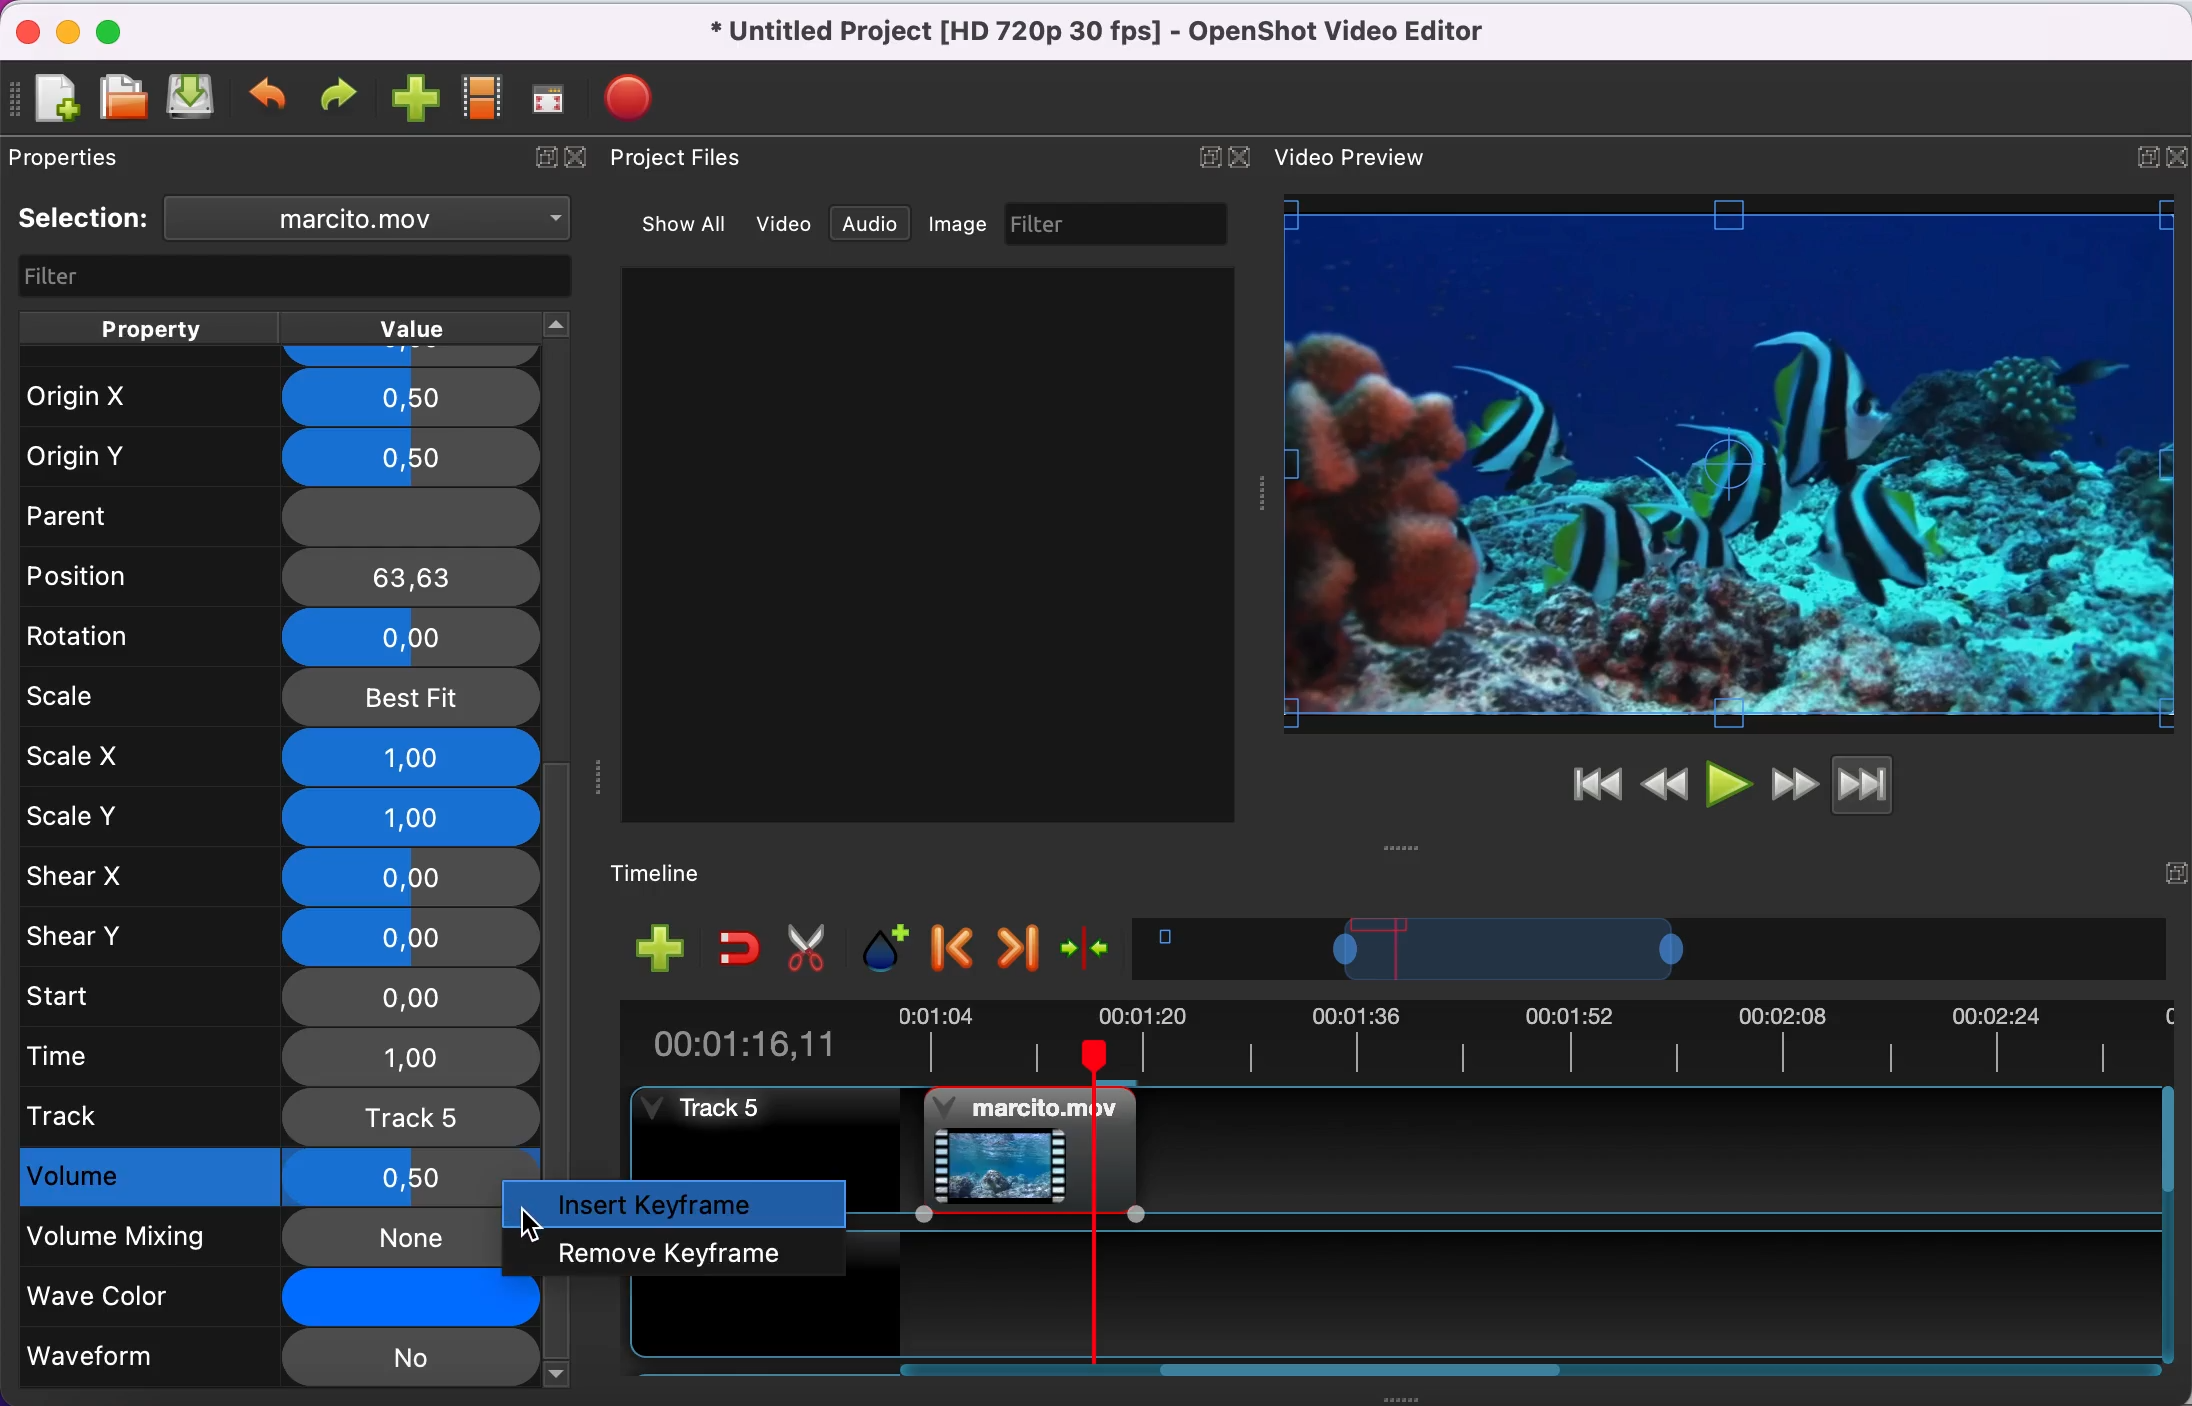  What do you see at coordinates (193, 101) in the screenshot?
I see `save file` at bounding box center [193, 101].